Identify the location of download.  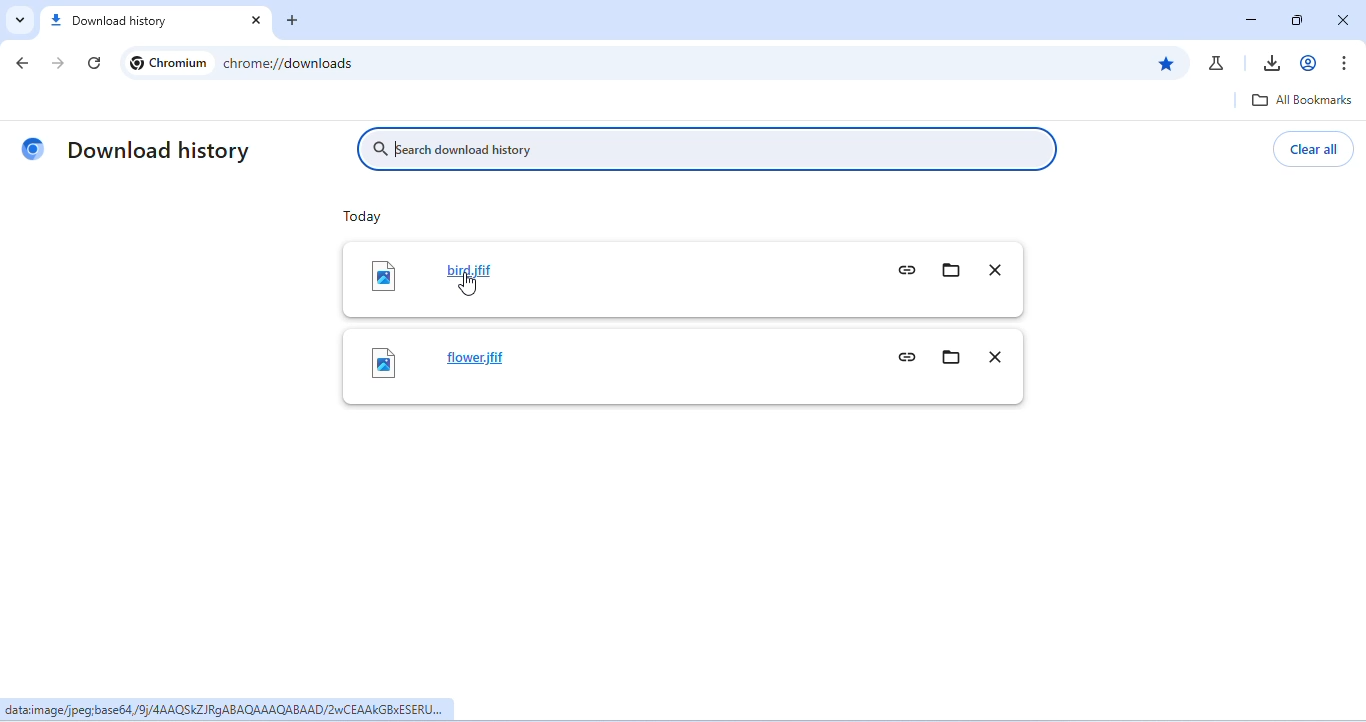
(1275, 63).